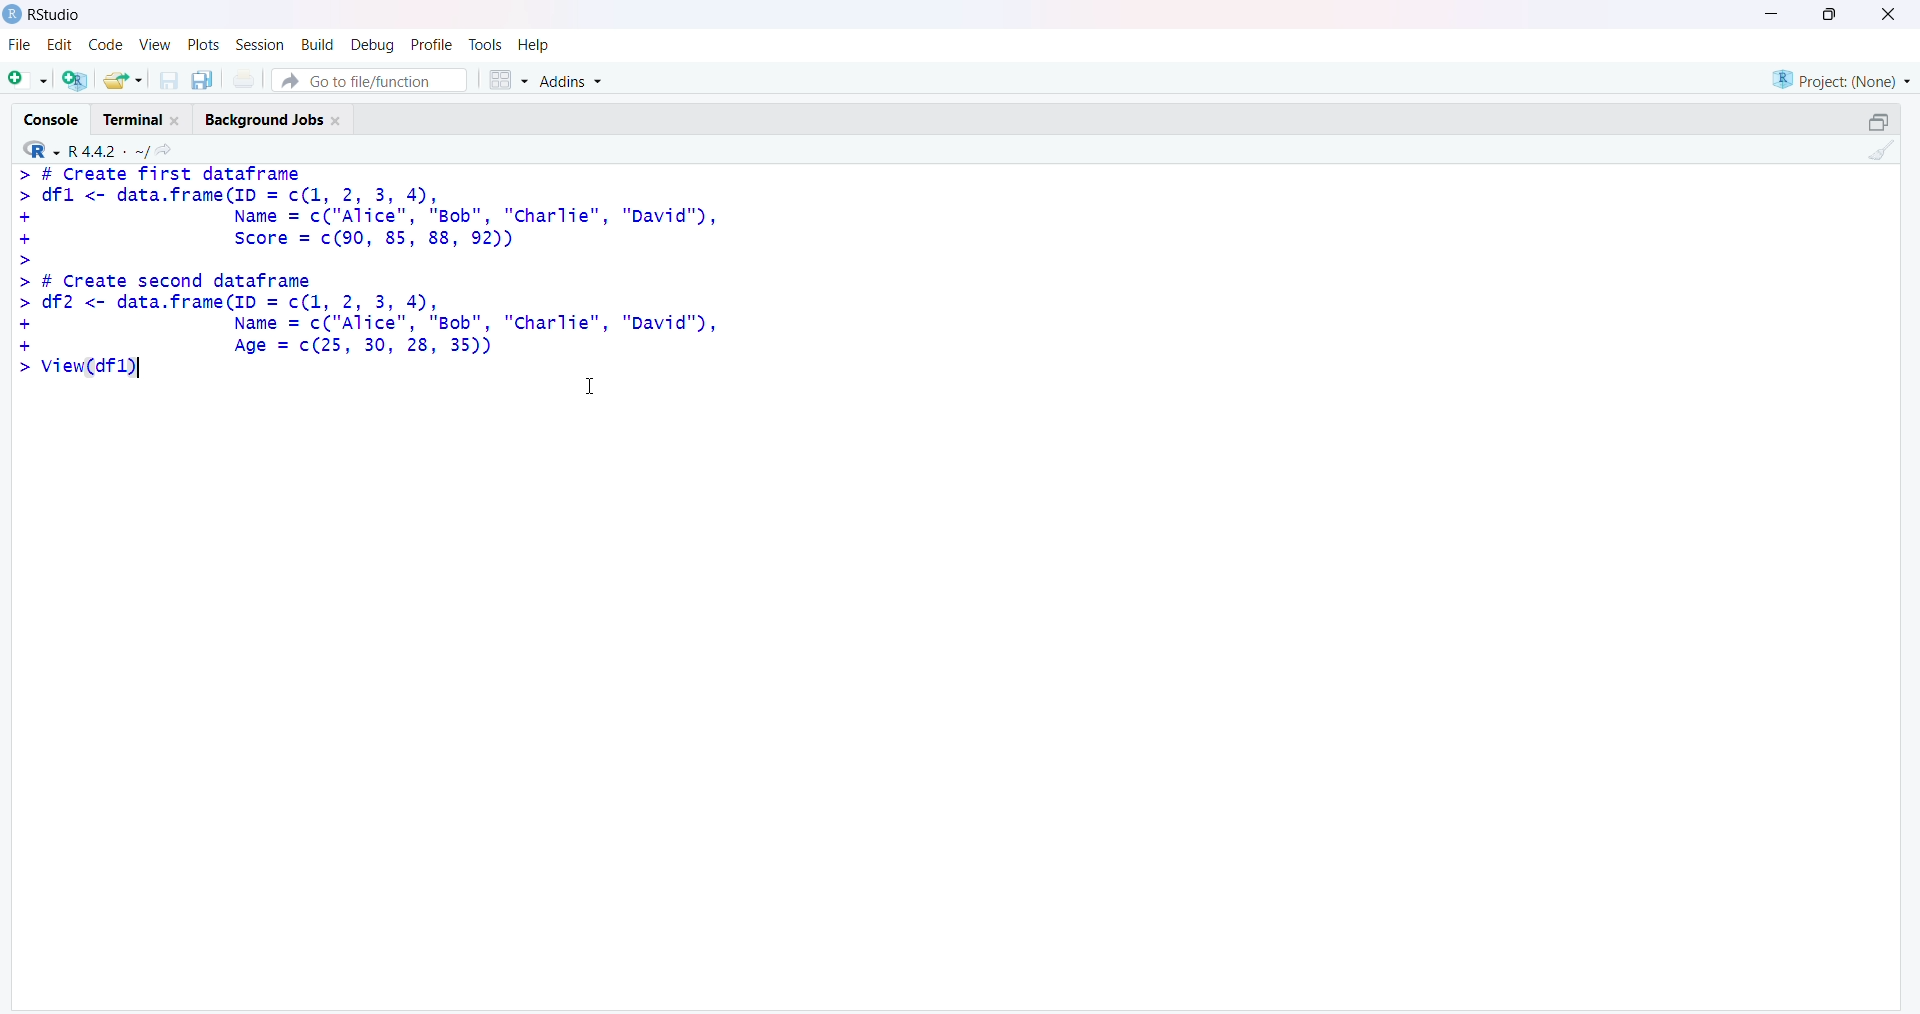 This screenshot has height=1014, width=1920. What do you see at coordinates (1883, 150) in the screenshot?
I see `clean` at bounding box center [1883, 150].